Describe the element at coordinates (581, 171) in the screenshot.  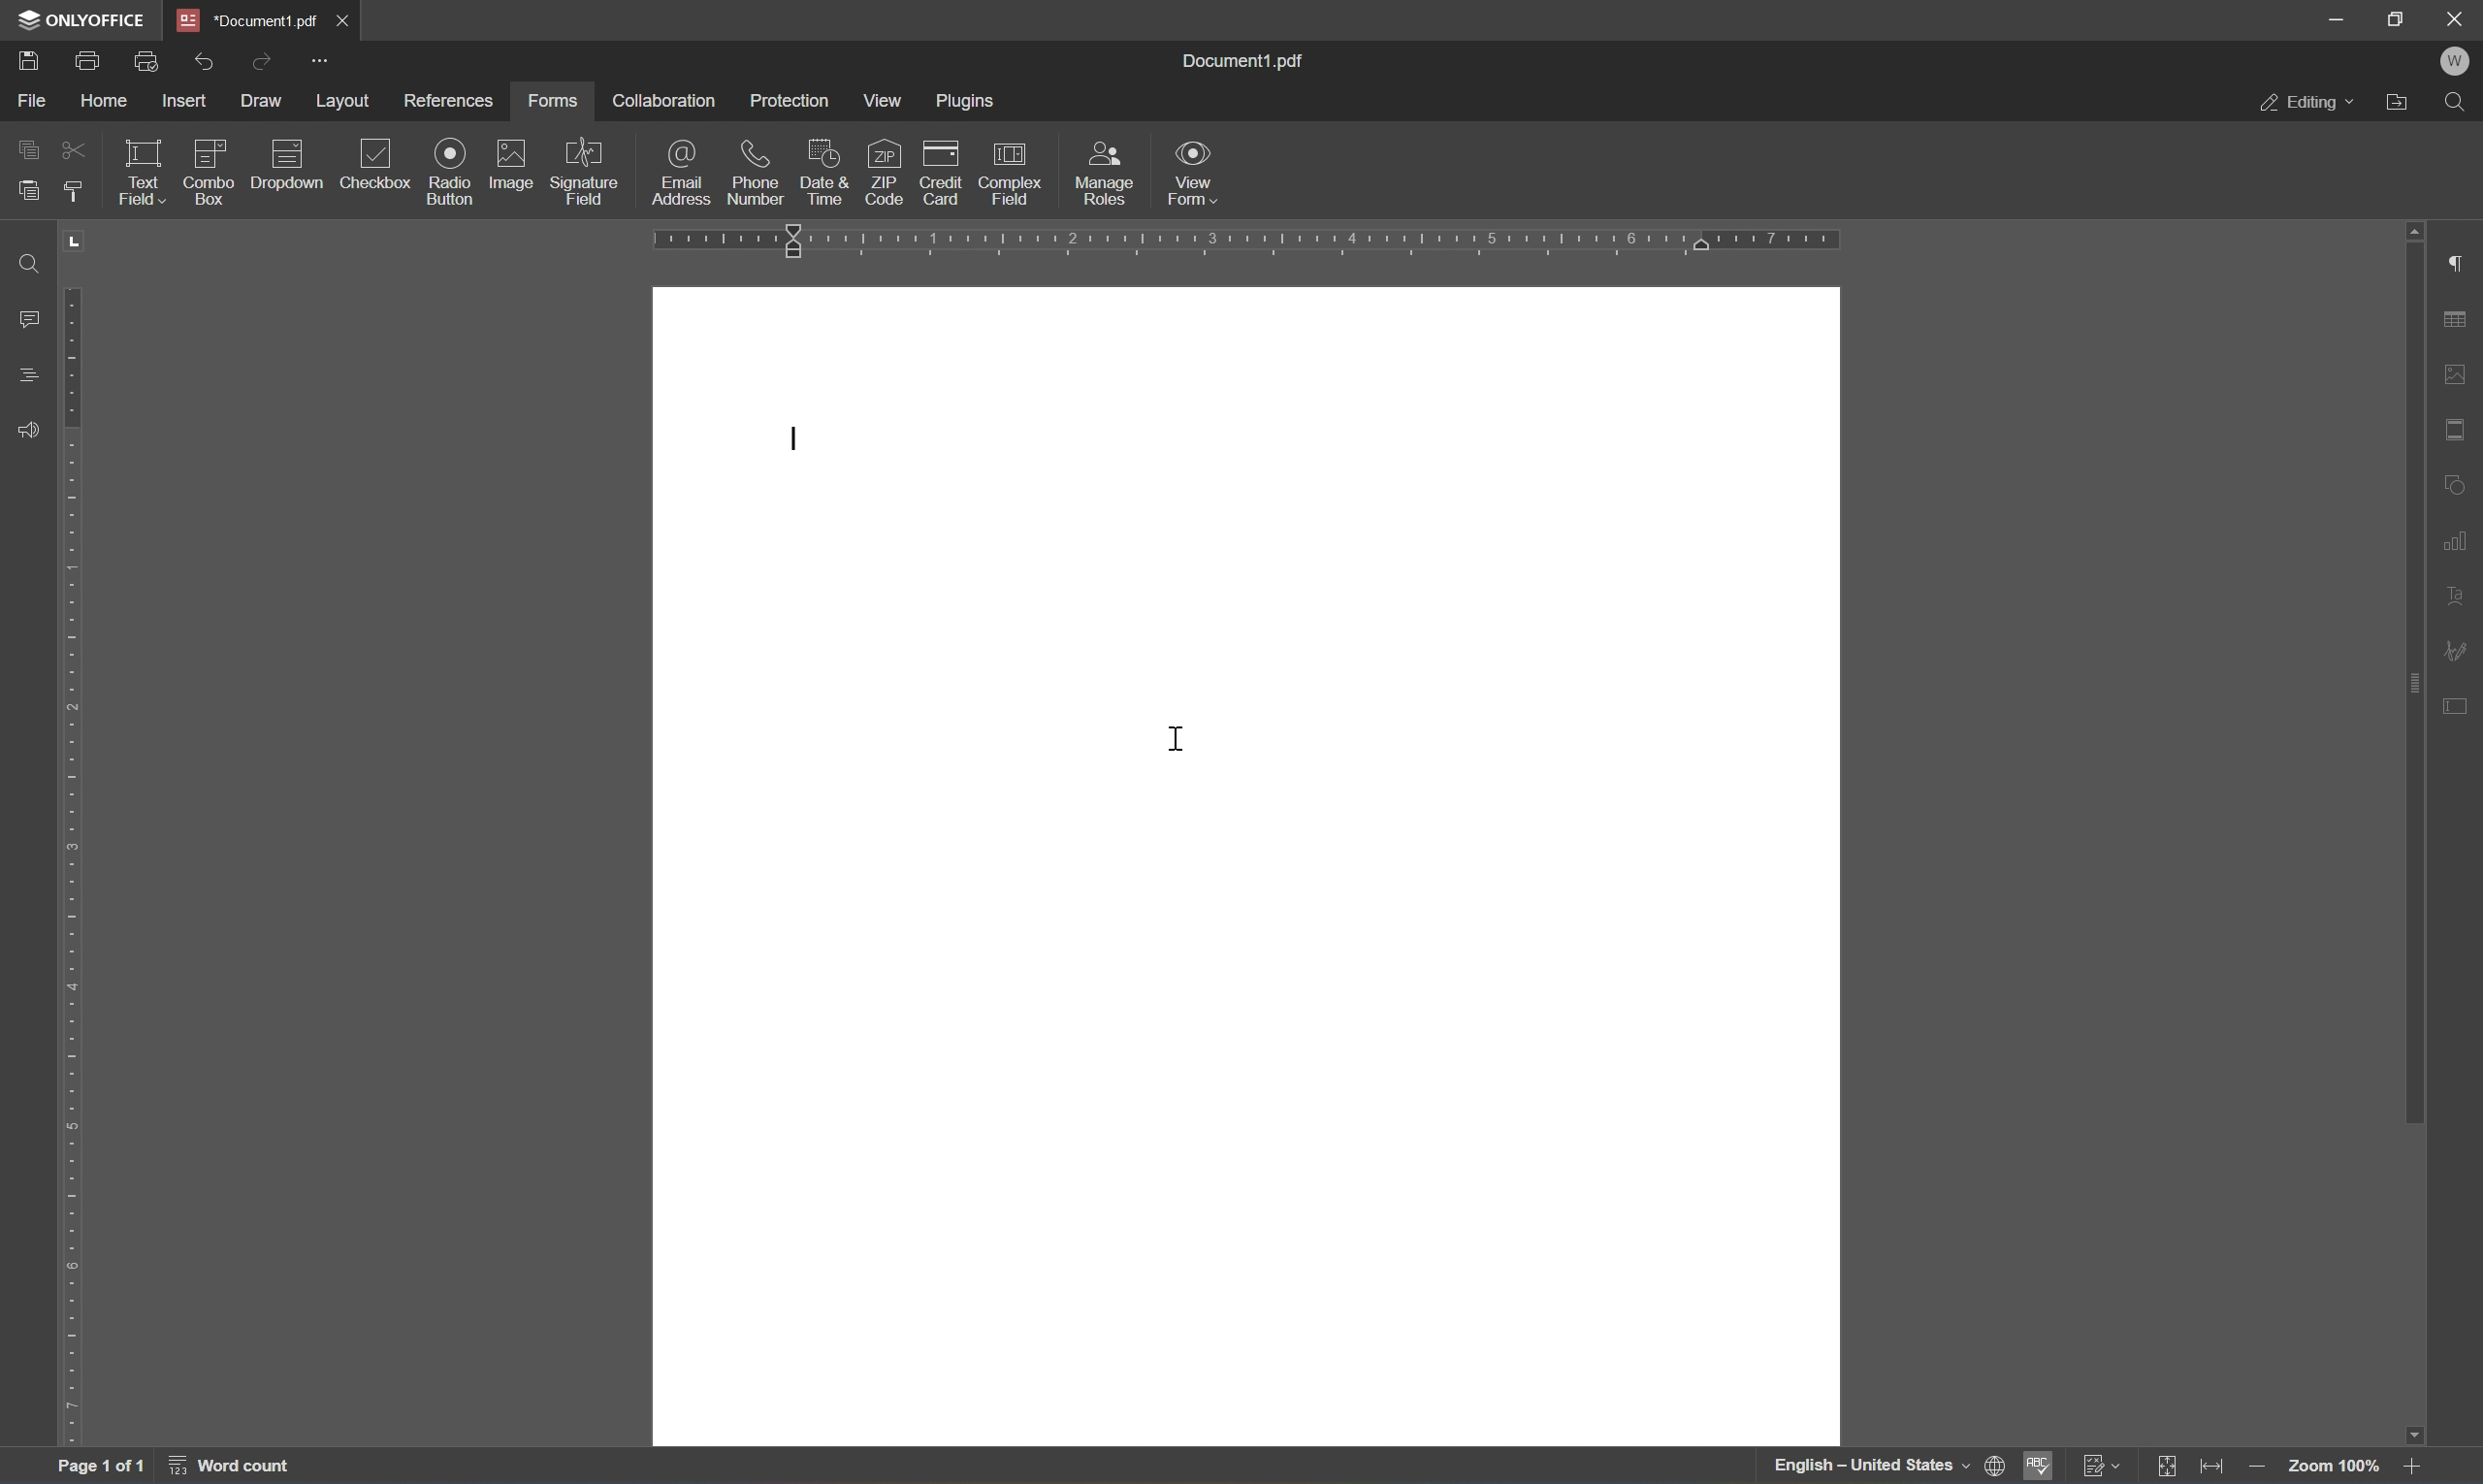
I see `signature field` at that location.